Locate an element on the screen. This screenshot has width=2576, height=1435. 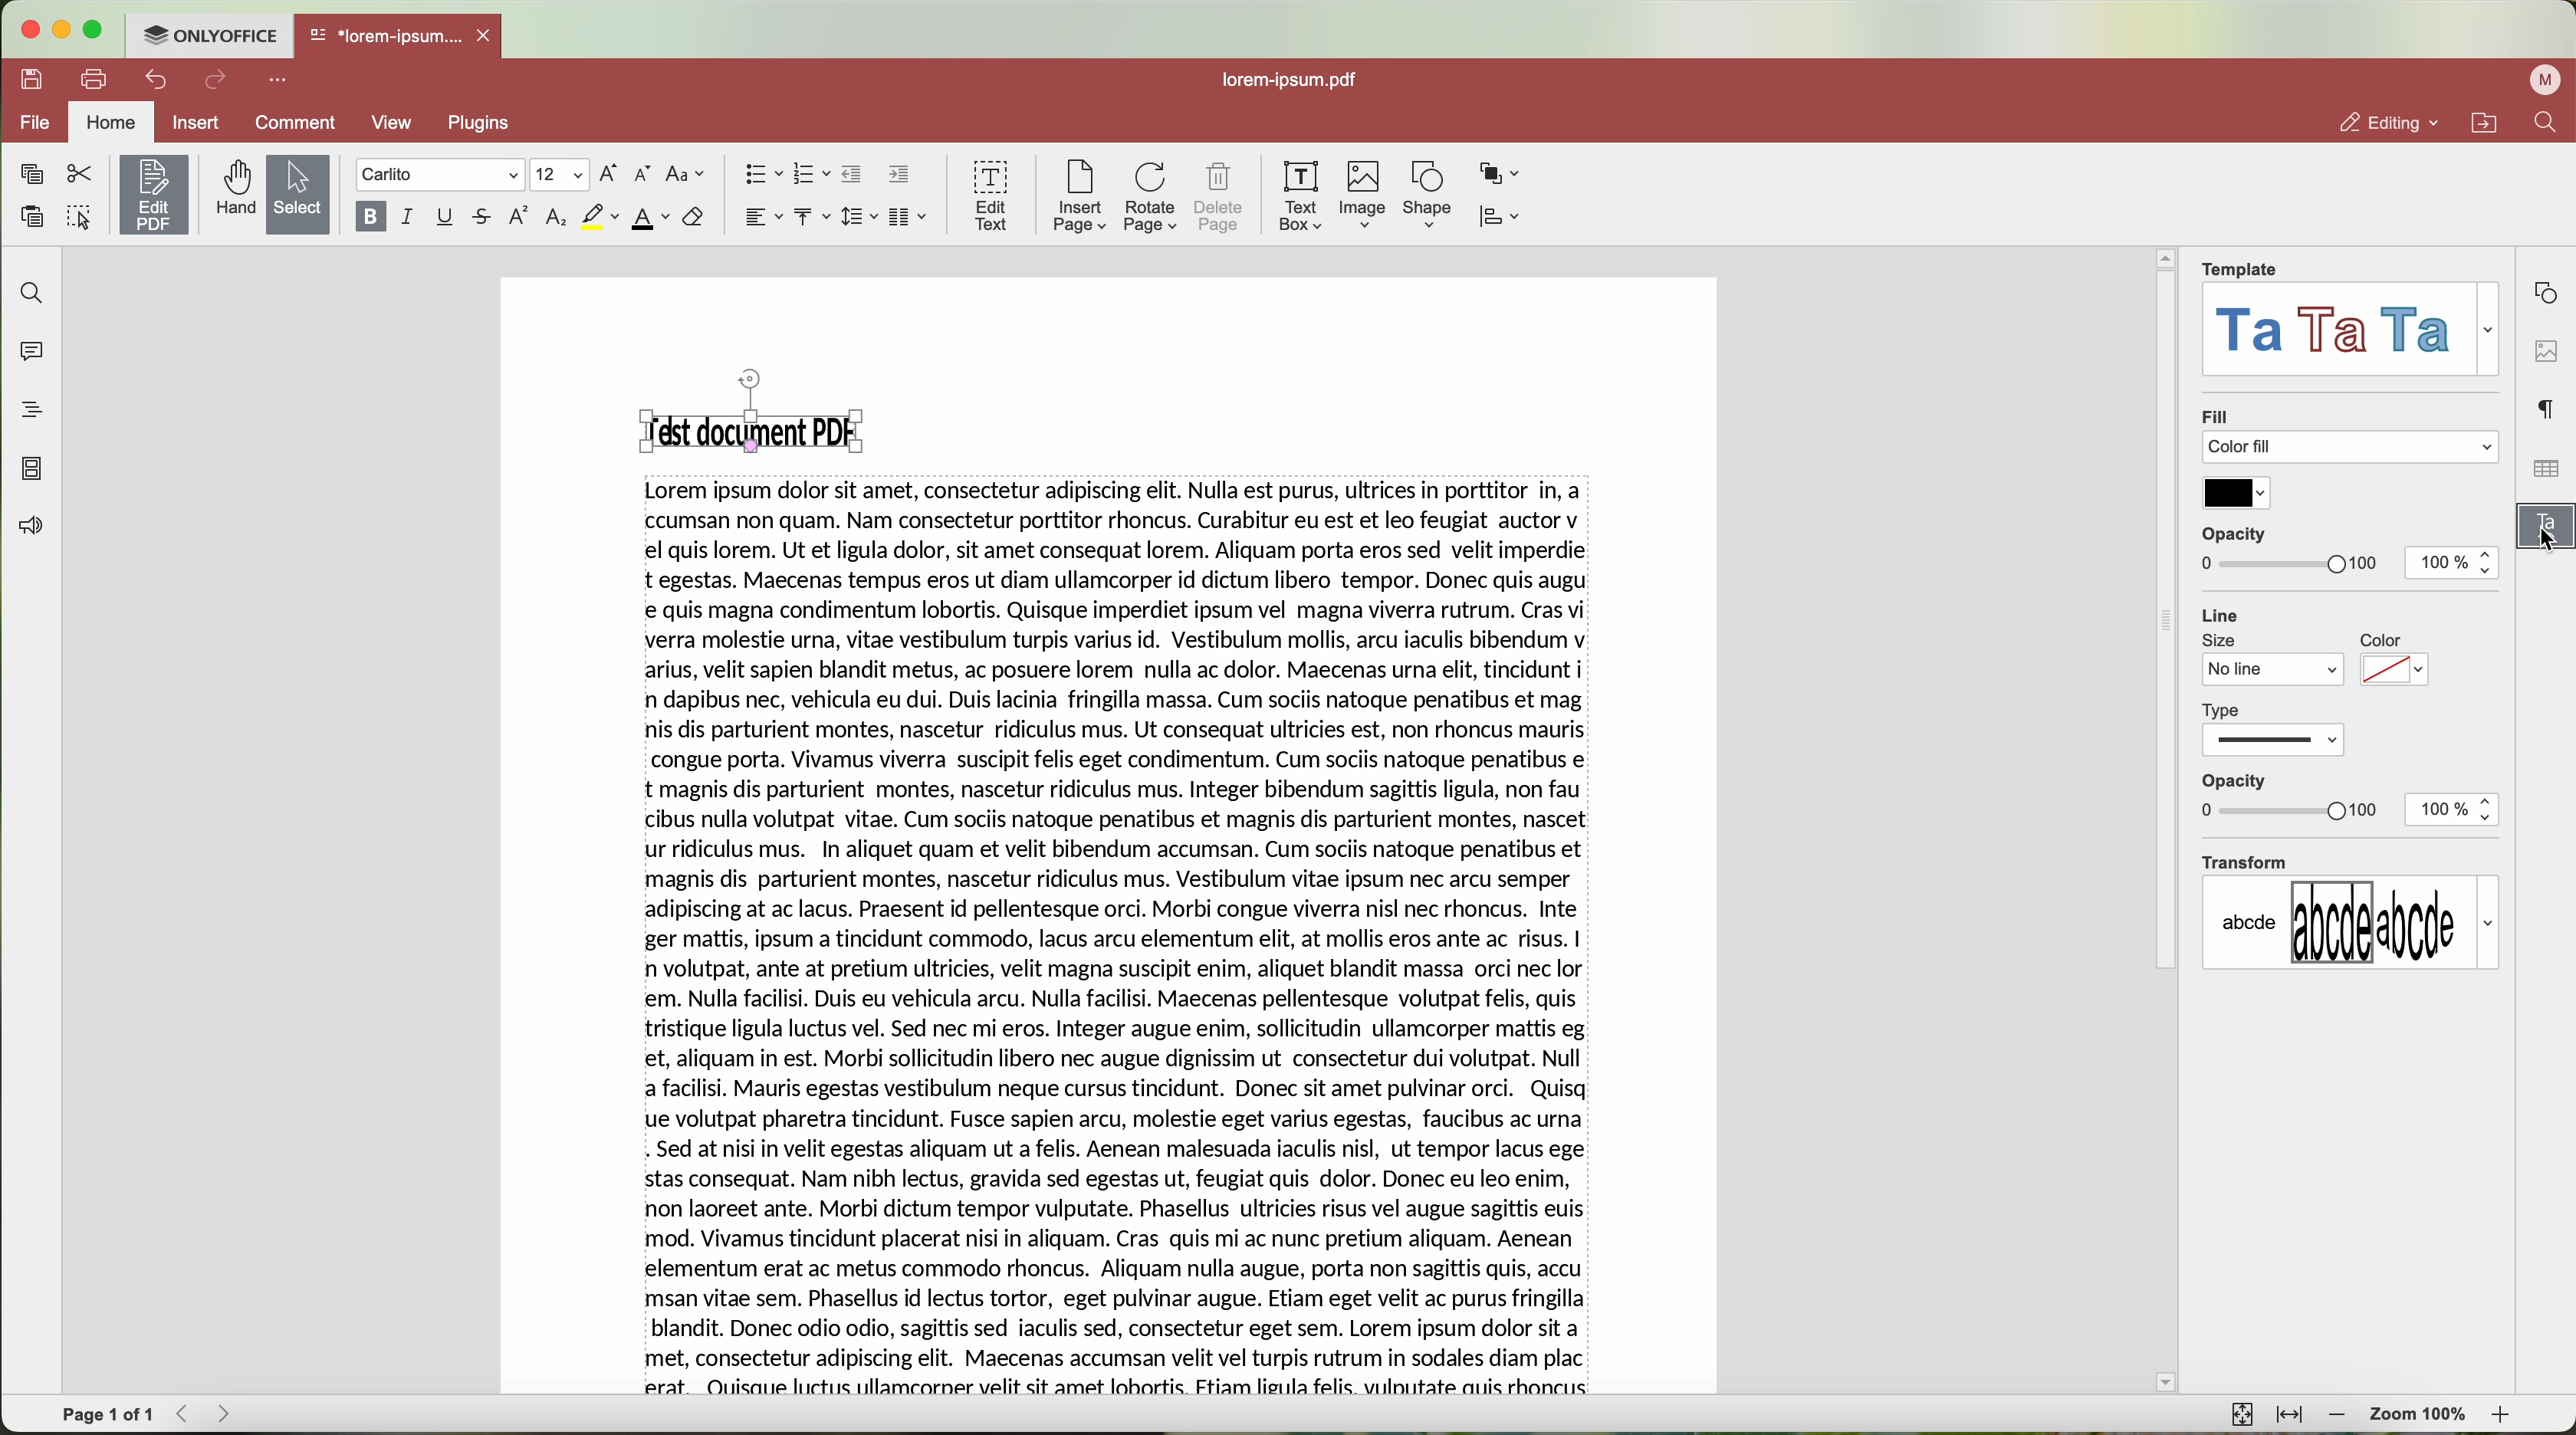
clear style is located at coordinates (694, 219).